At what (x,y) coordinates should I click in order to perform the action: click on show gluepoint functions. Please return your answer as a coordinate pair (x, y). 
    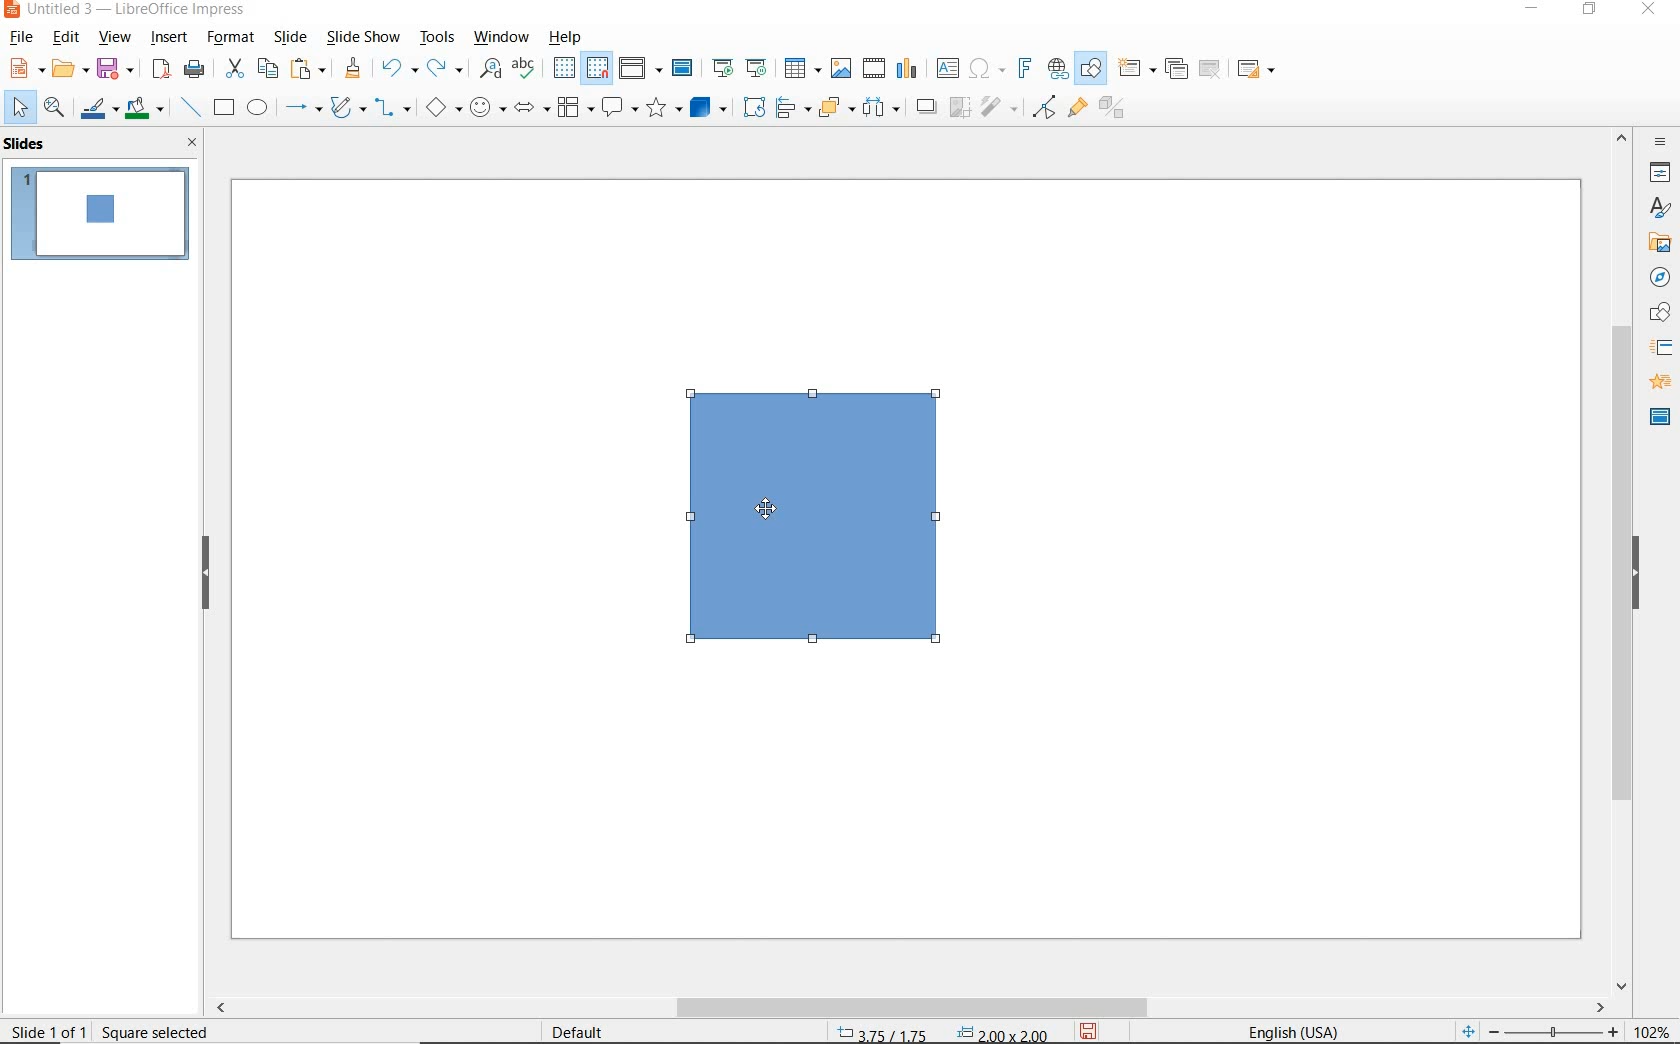
    Looking at the image, I should click on (1076, 109).